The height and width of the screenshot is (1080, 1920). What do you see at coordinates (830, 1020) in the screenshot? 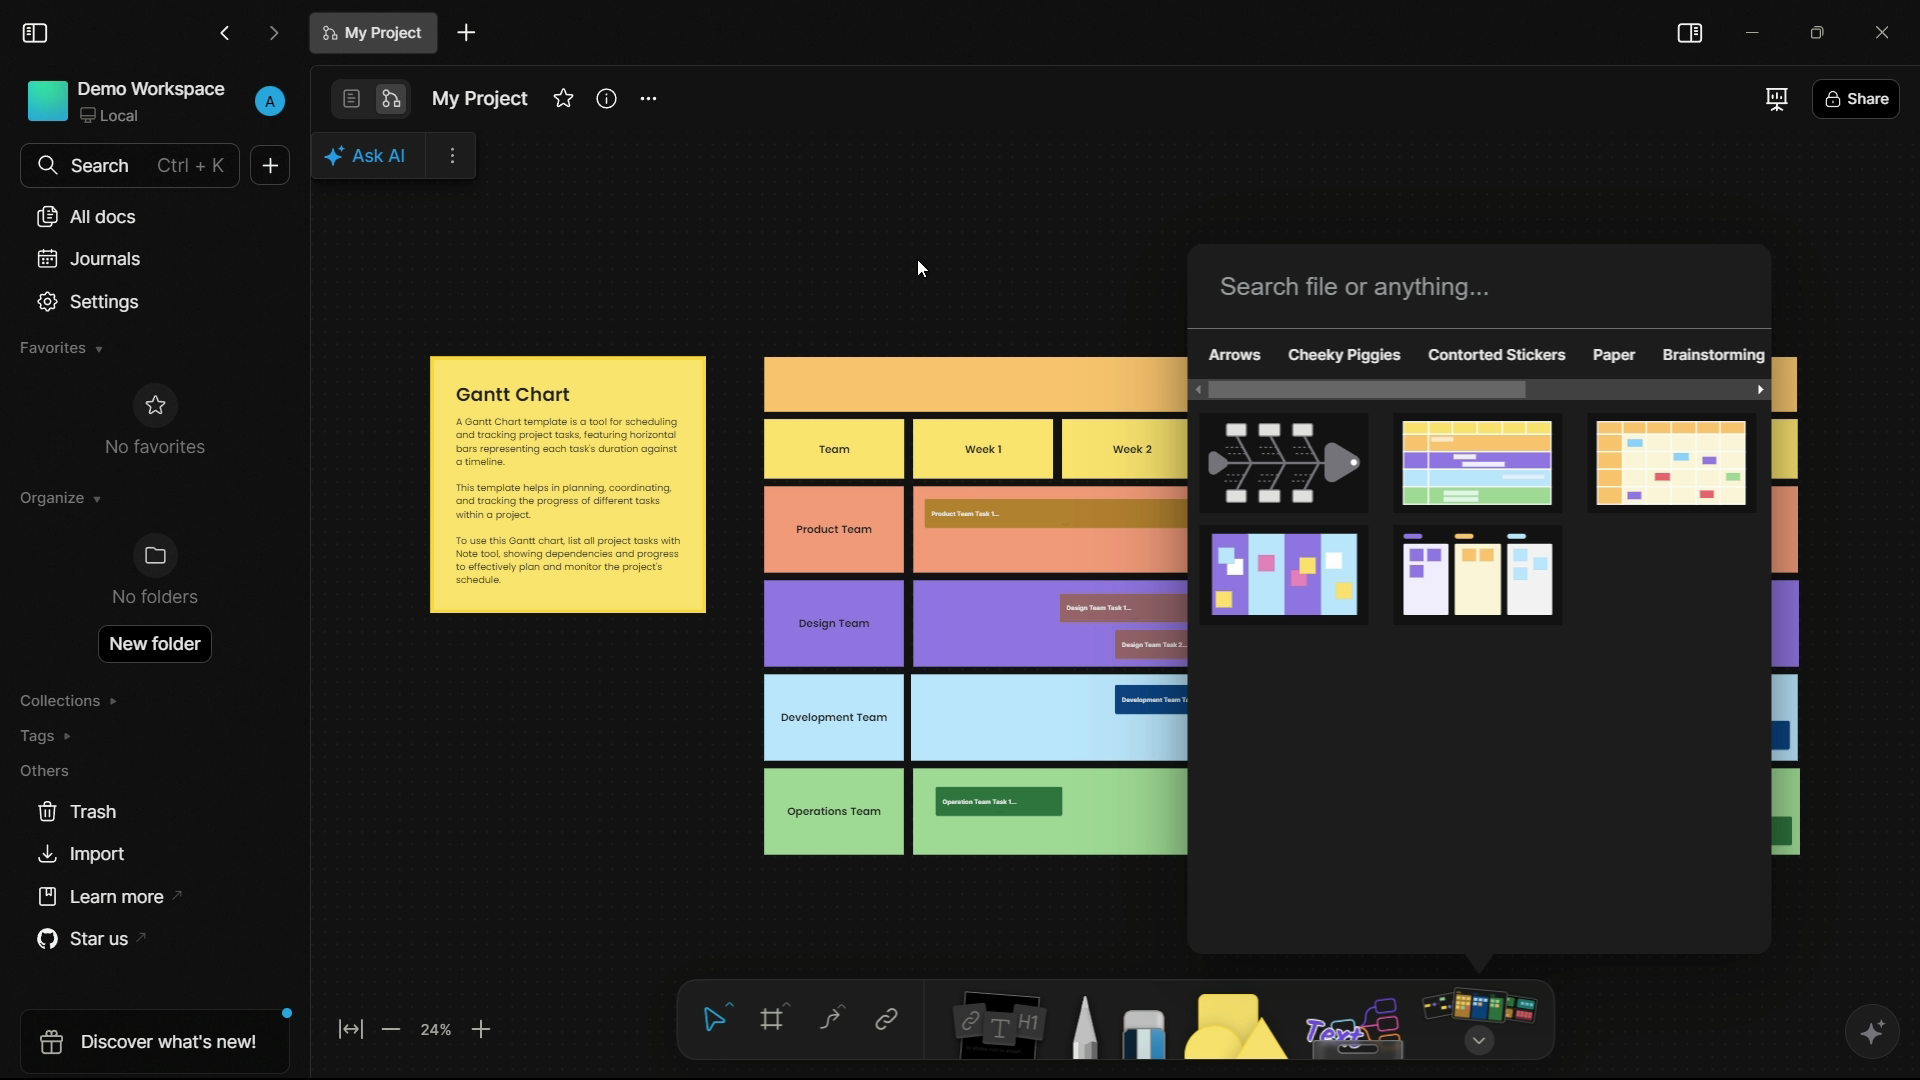
I see `connector` at bounding box center [830, 1020].